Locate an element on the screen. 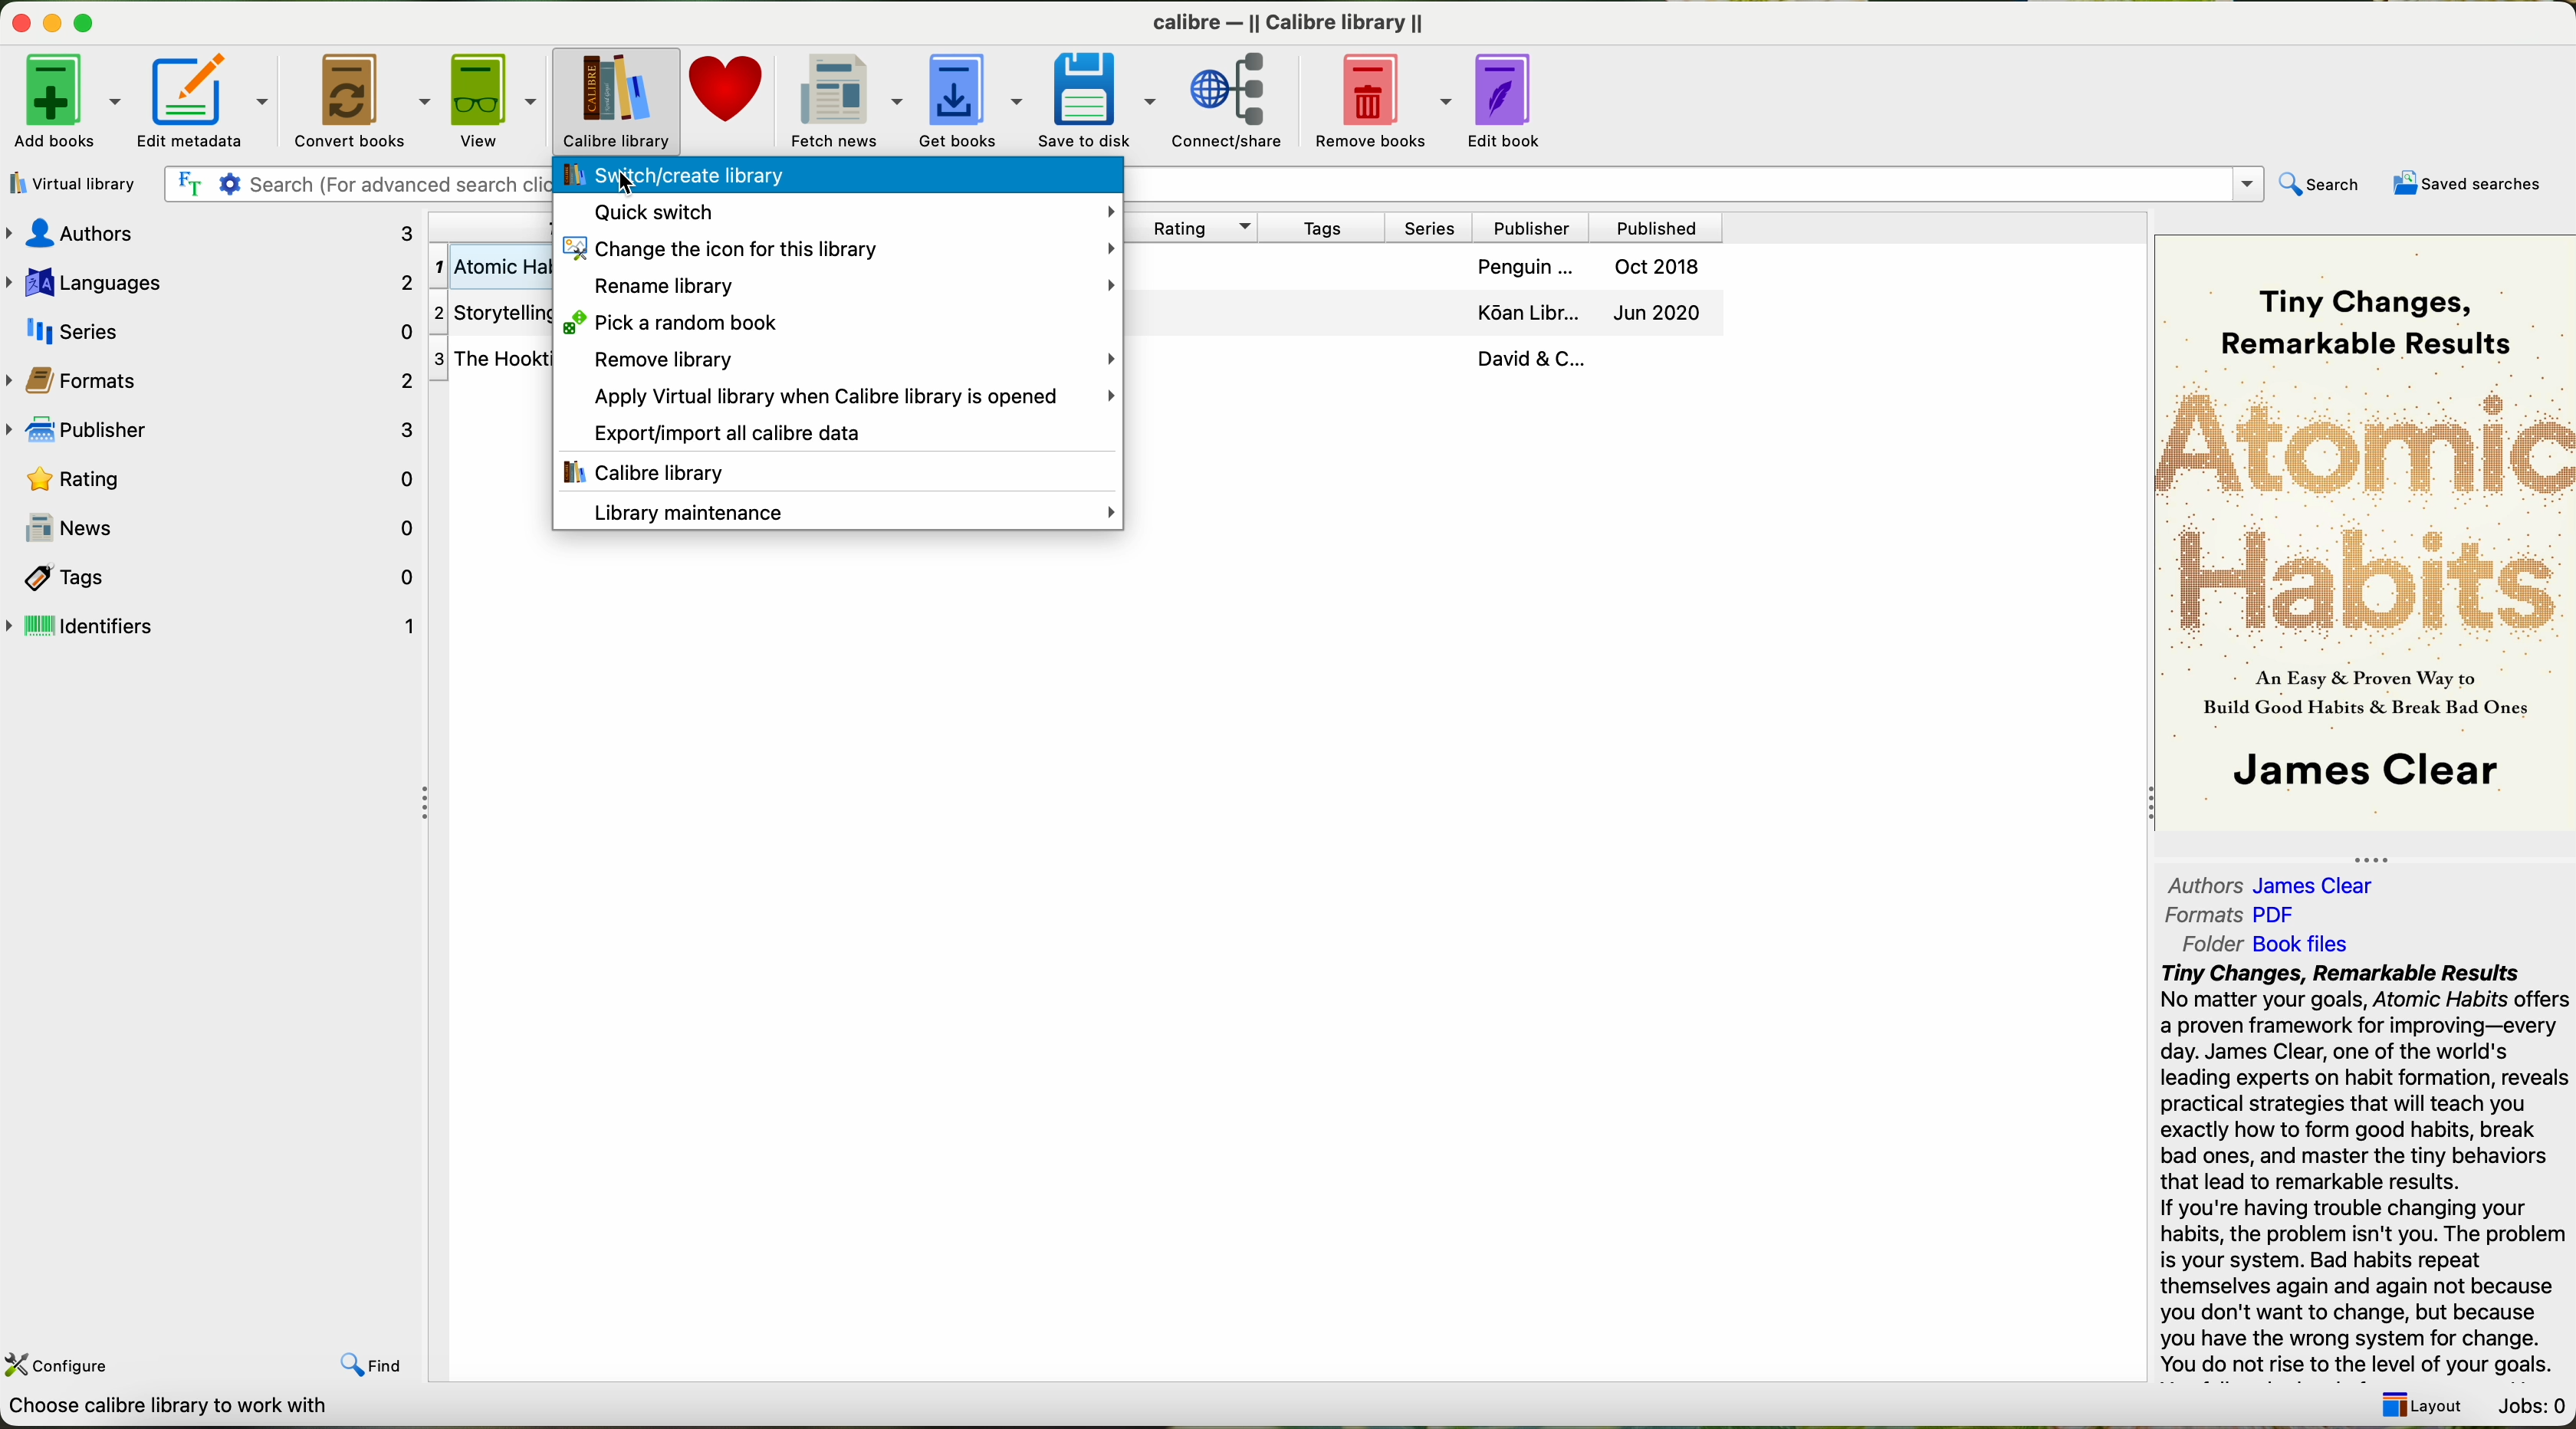 This screenshot has height=1429, width=2576. | Fr ¢ Search (For advanced search click the gear icon to the left) is located at coordinates (348, 182).